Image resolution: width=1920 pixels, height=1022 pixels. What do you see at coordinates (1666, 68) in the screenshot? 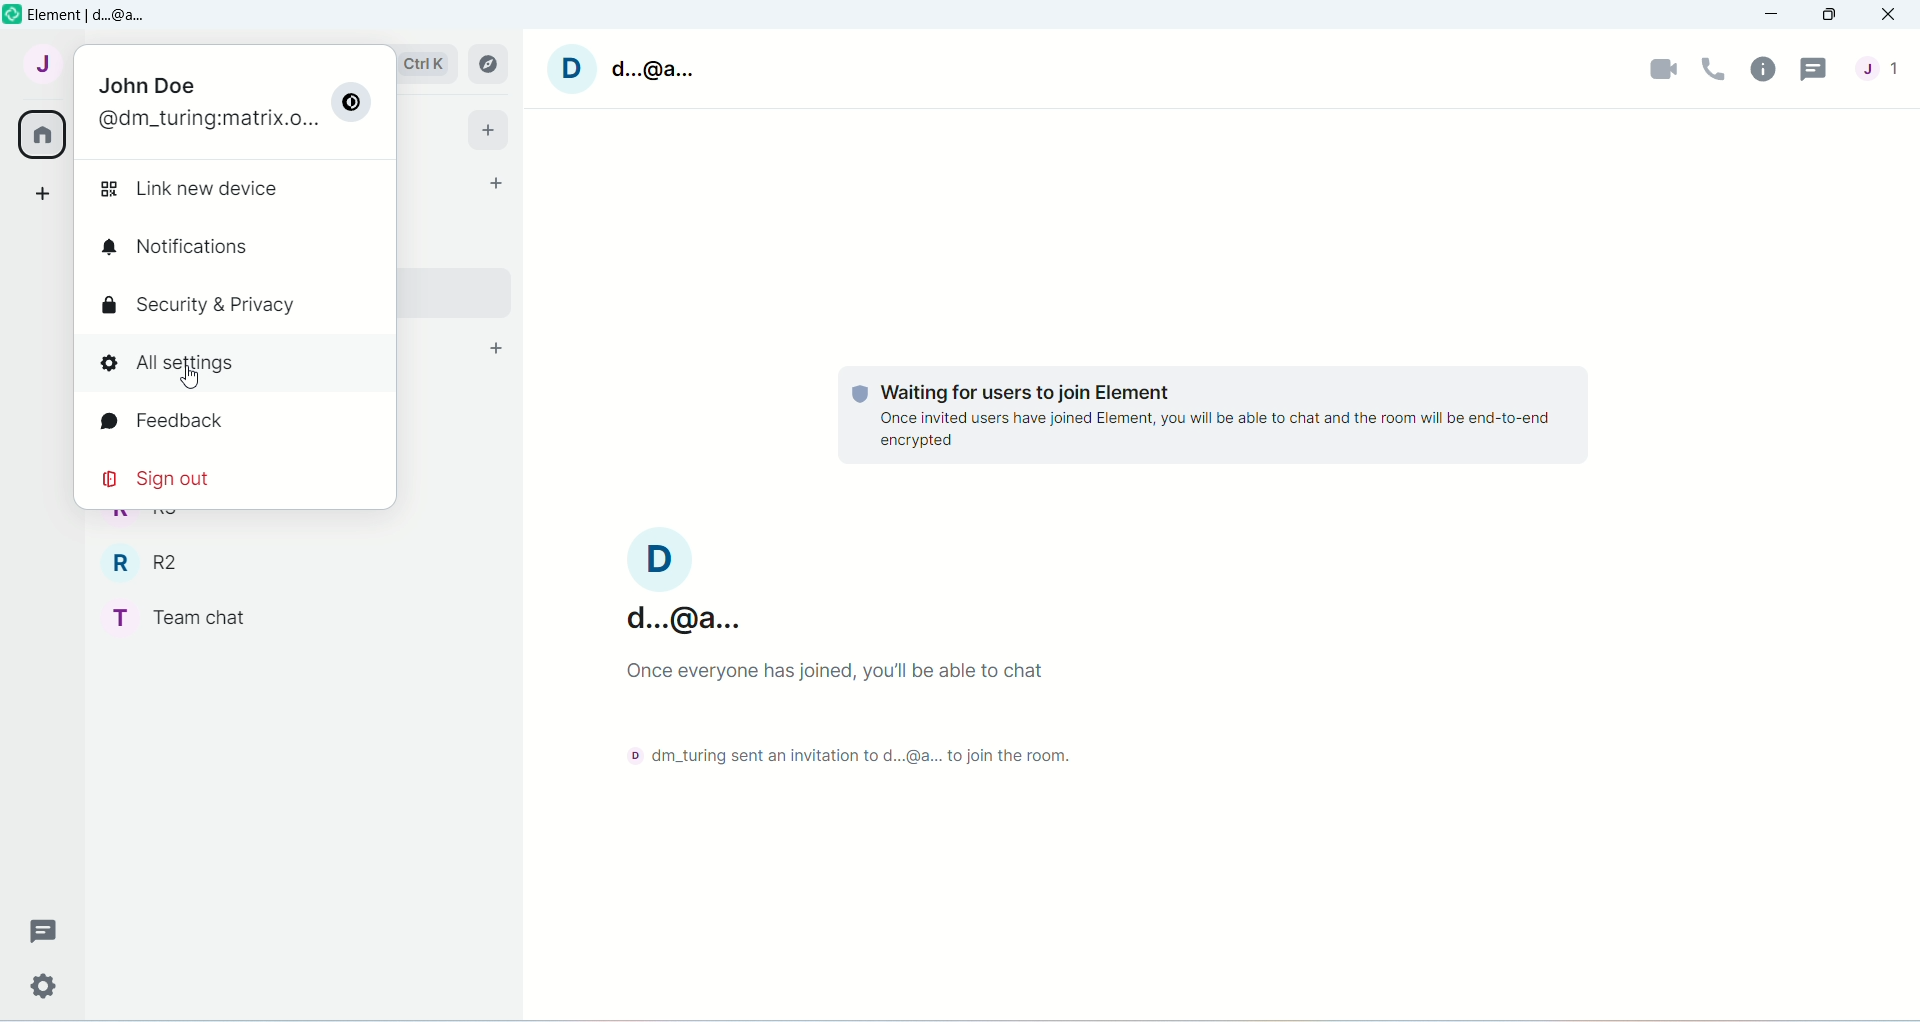
I see `Video call` at bounding box center [1666, 68].